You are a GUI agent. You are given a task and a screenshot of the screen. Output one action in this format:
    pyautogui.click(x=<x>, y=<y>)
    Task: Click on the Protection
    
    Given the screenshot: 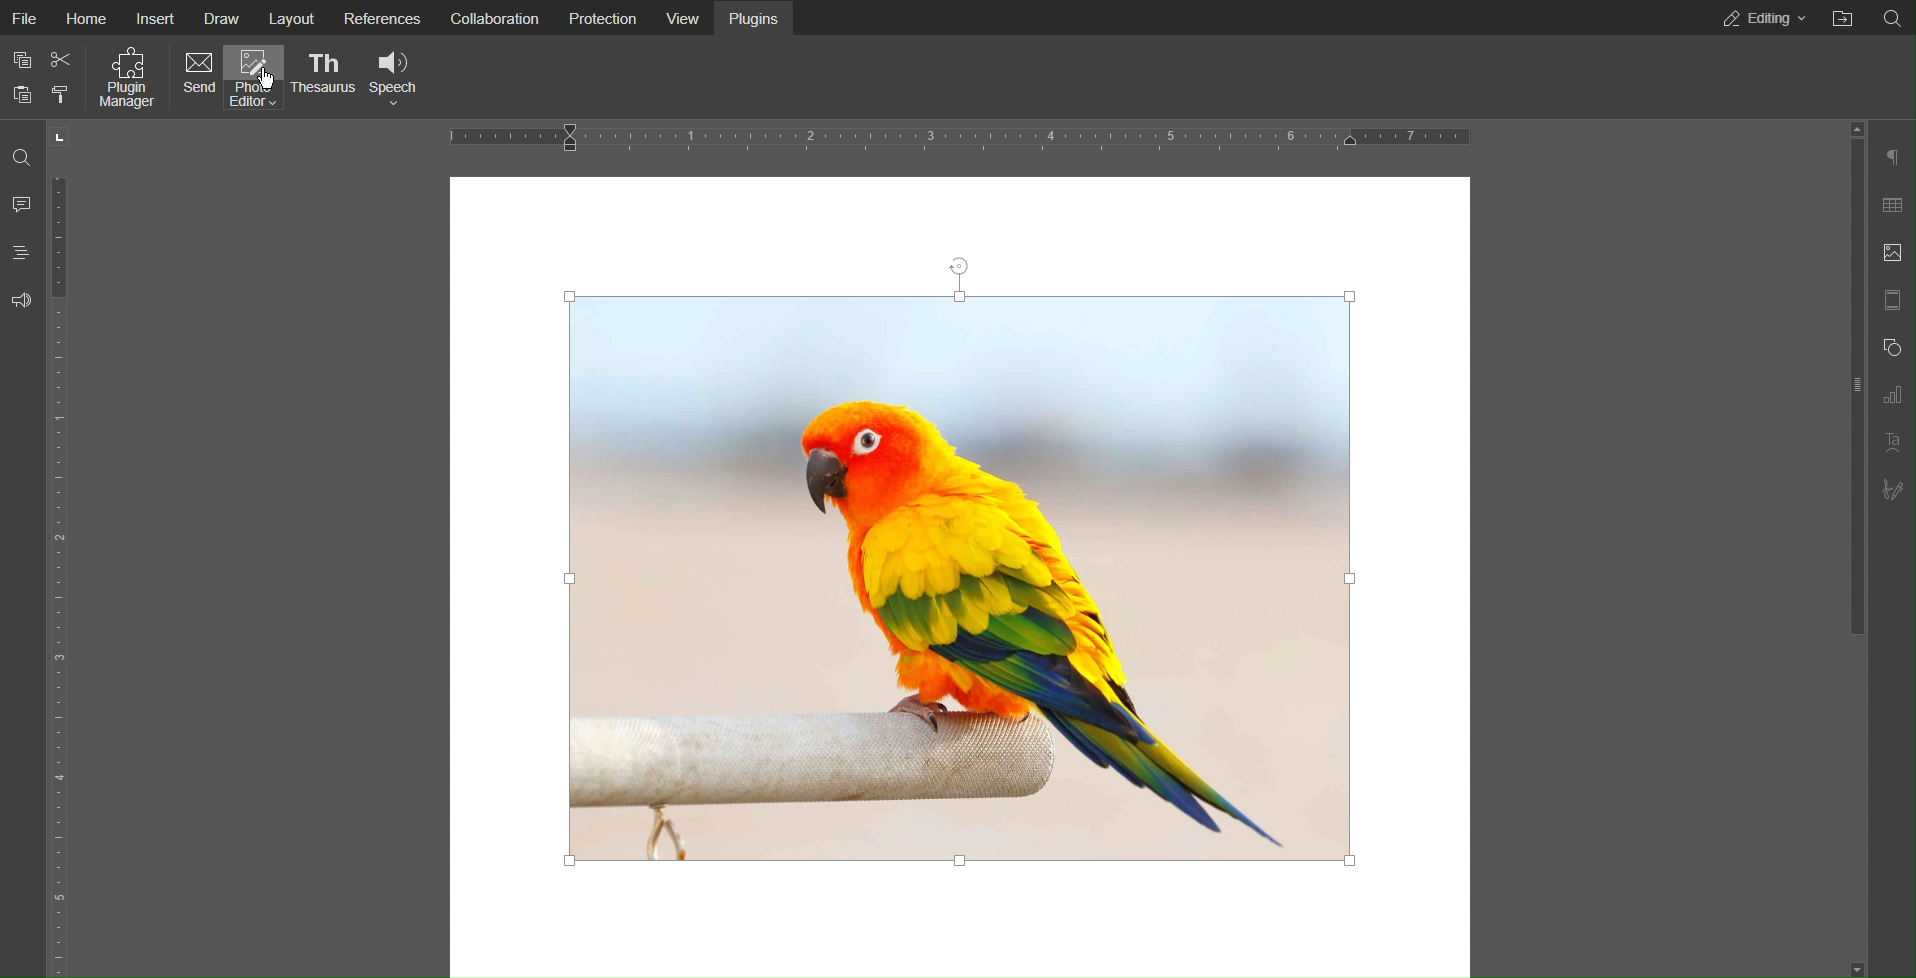 What is the action you would take?
    pyautogui.click(x=598, y=17)
    